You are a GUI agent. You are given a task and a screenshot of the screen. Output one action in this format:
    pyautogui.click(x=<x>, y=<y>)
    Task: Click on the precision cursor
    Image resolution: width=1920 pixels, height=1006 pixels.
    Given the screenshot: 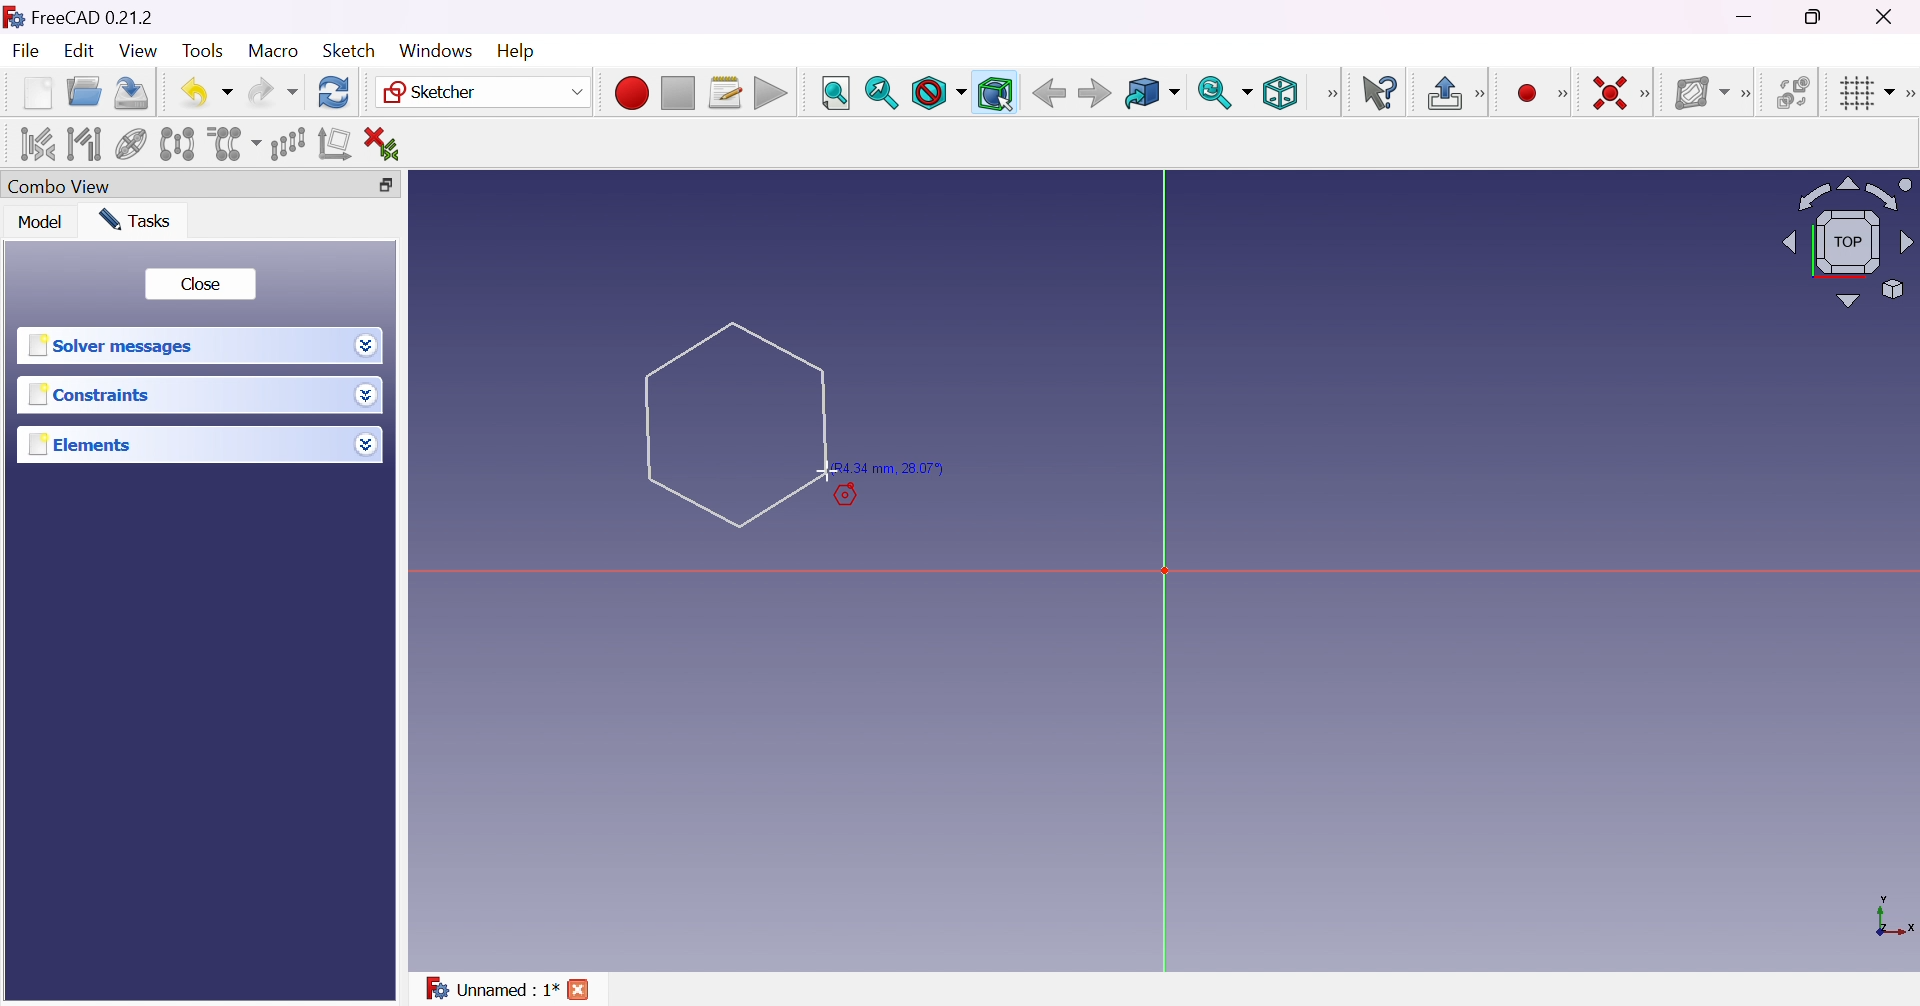 What is the action you would take?
    pyautogui.click(x=827, y=472)
    